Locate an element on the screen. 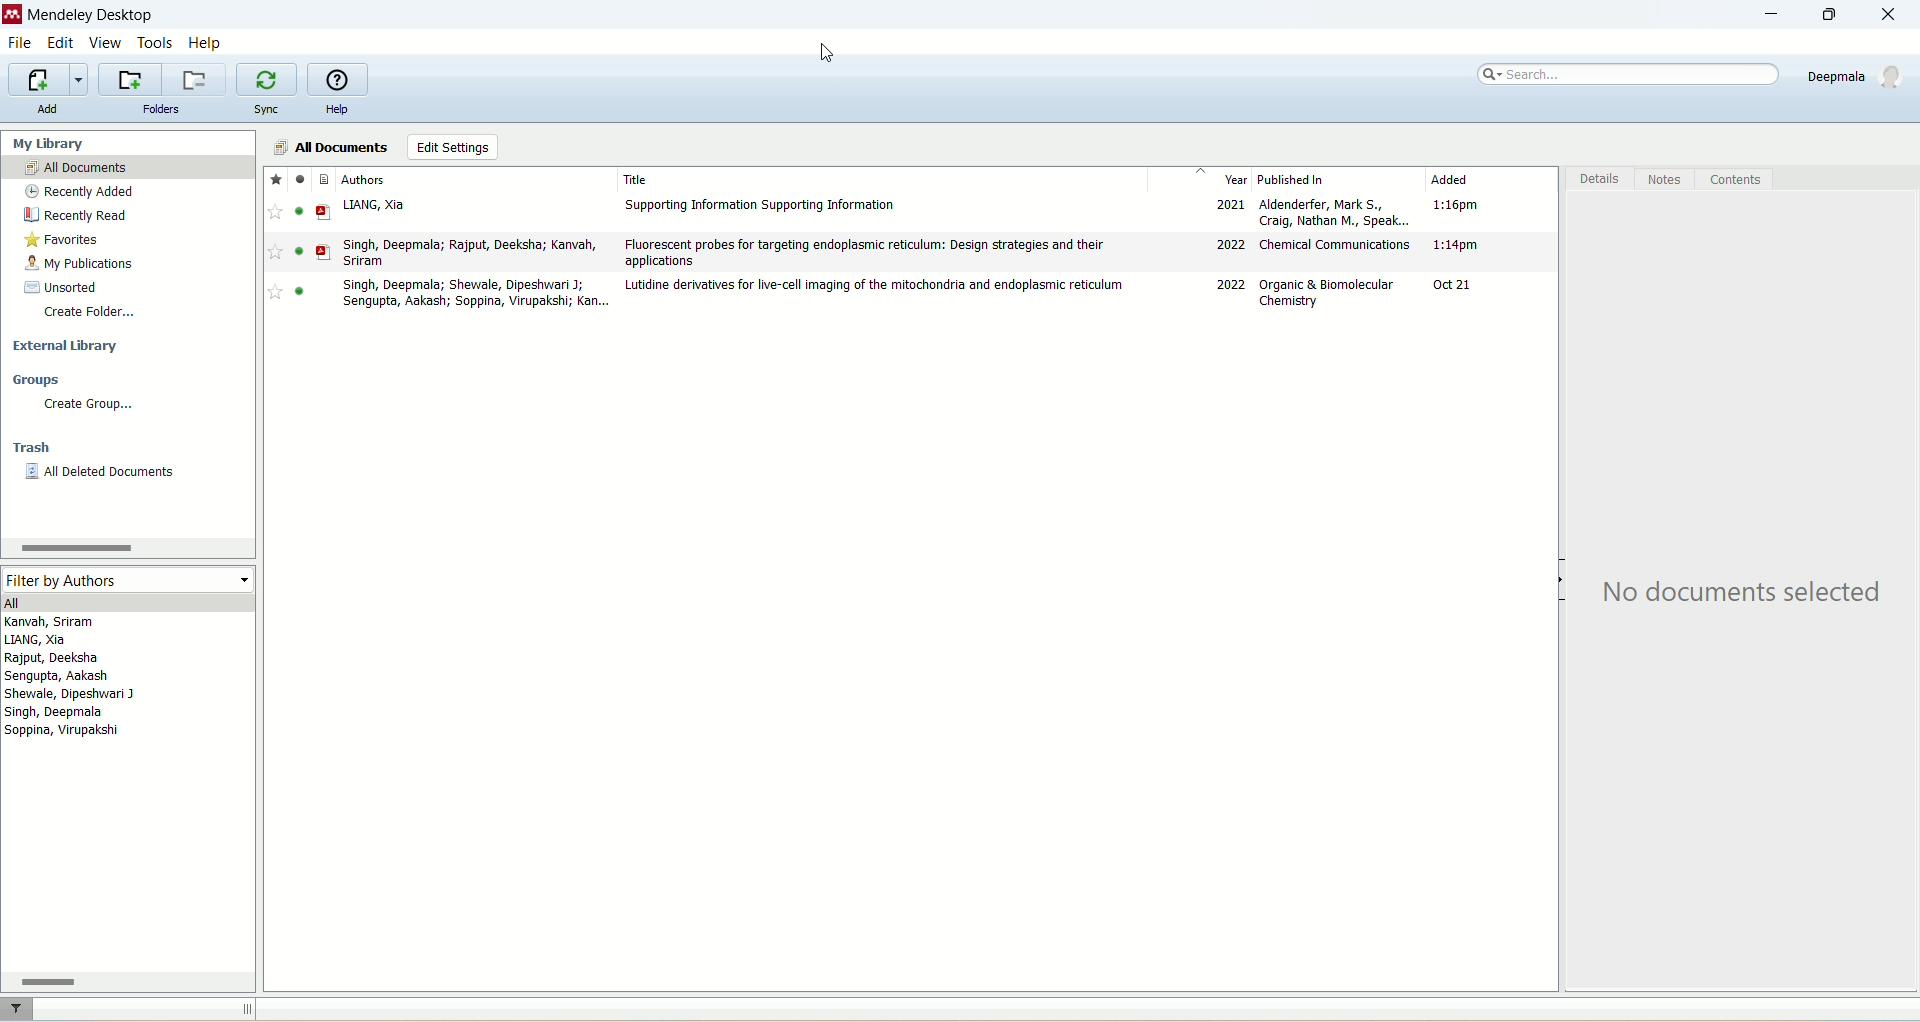 The height and width of the screenshot is (1022, 1920). 1:14 pm is located at coordinates (1456, 245).